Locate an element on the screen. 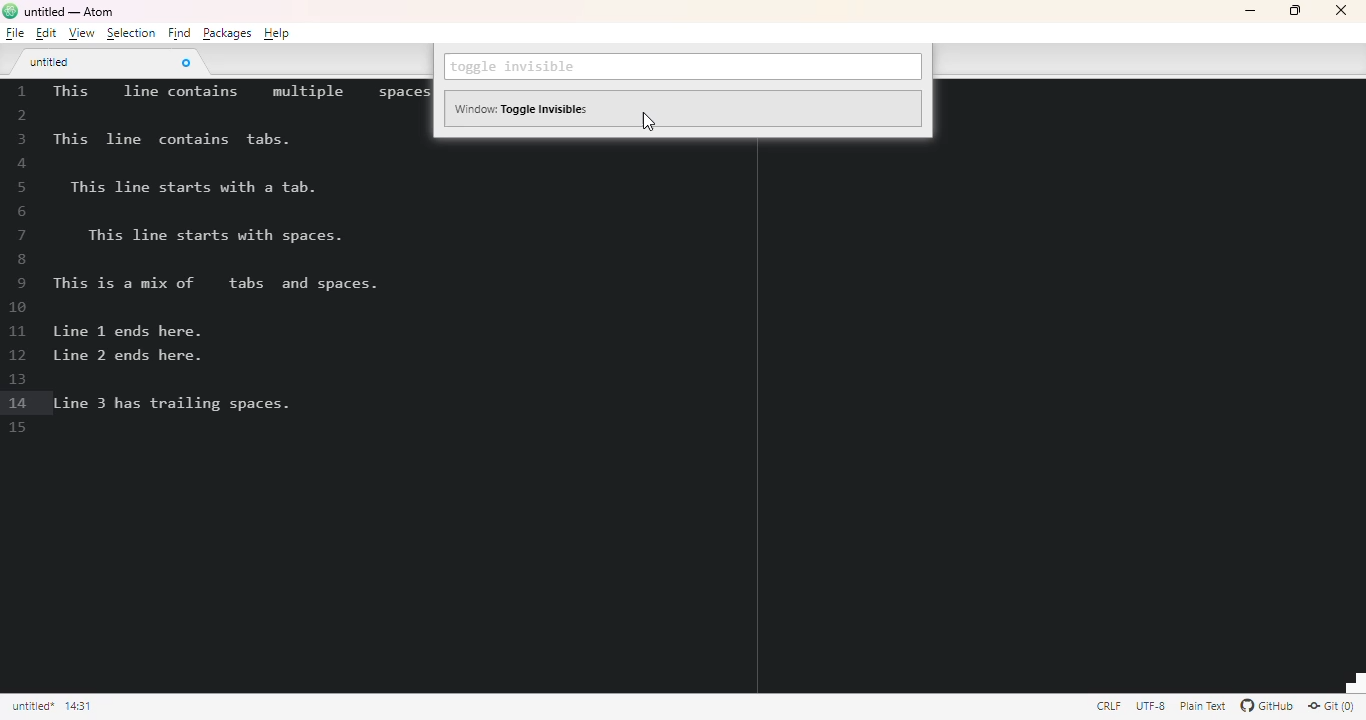  click to copy absolute file path is located at coordinates (32, 706).